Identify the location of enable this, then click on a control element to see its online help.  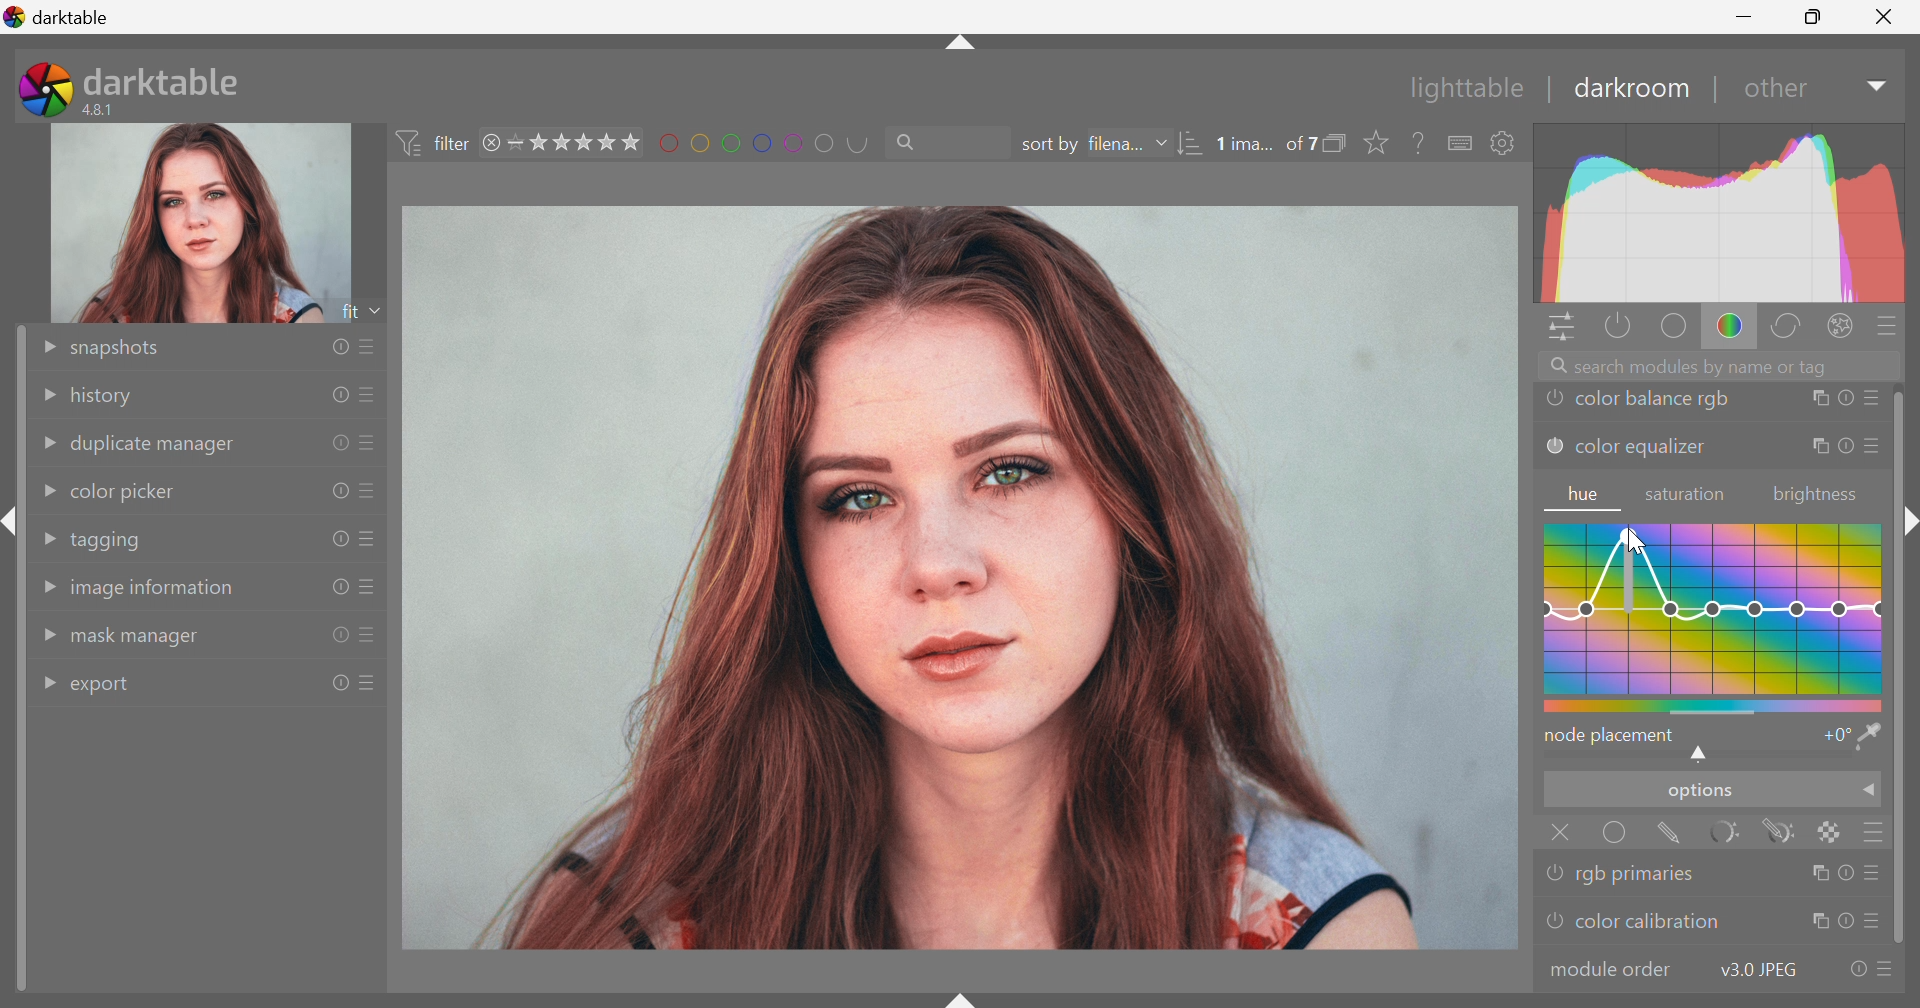
(1420, 142).